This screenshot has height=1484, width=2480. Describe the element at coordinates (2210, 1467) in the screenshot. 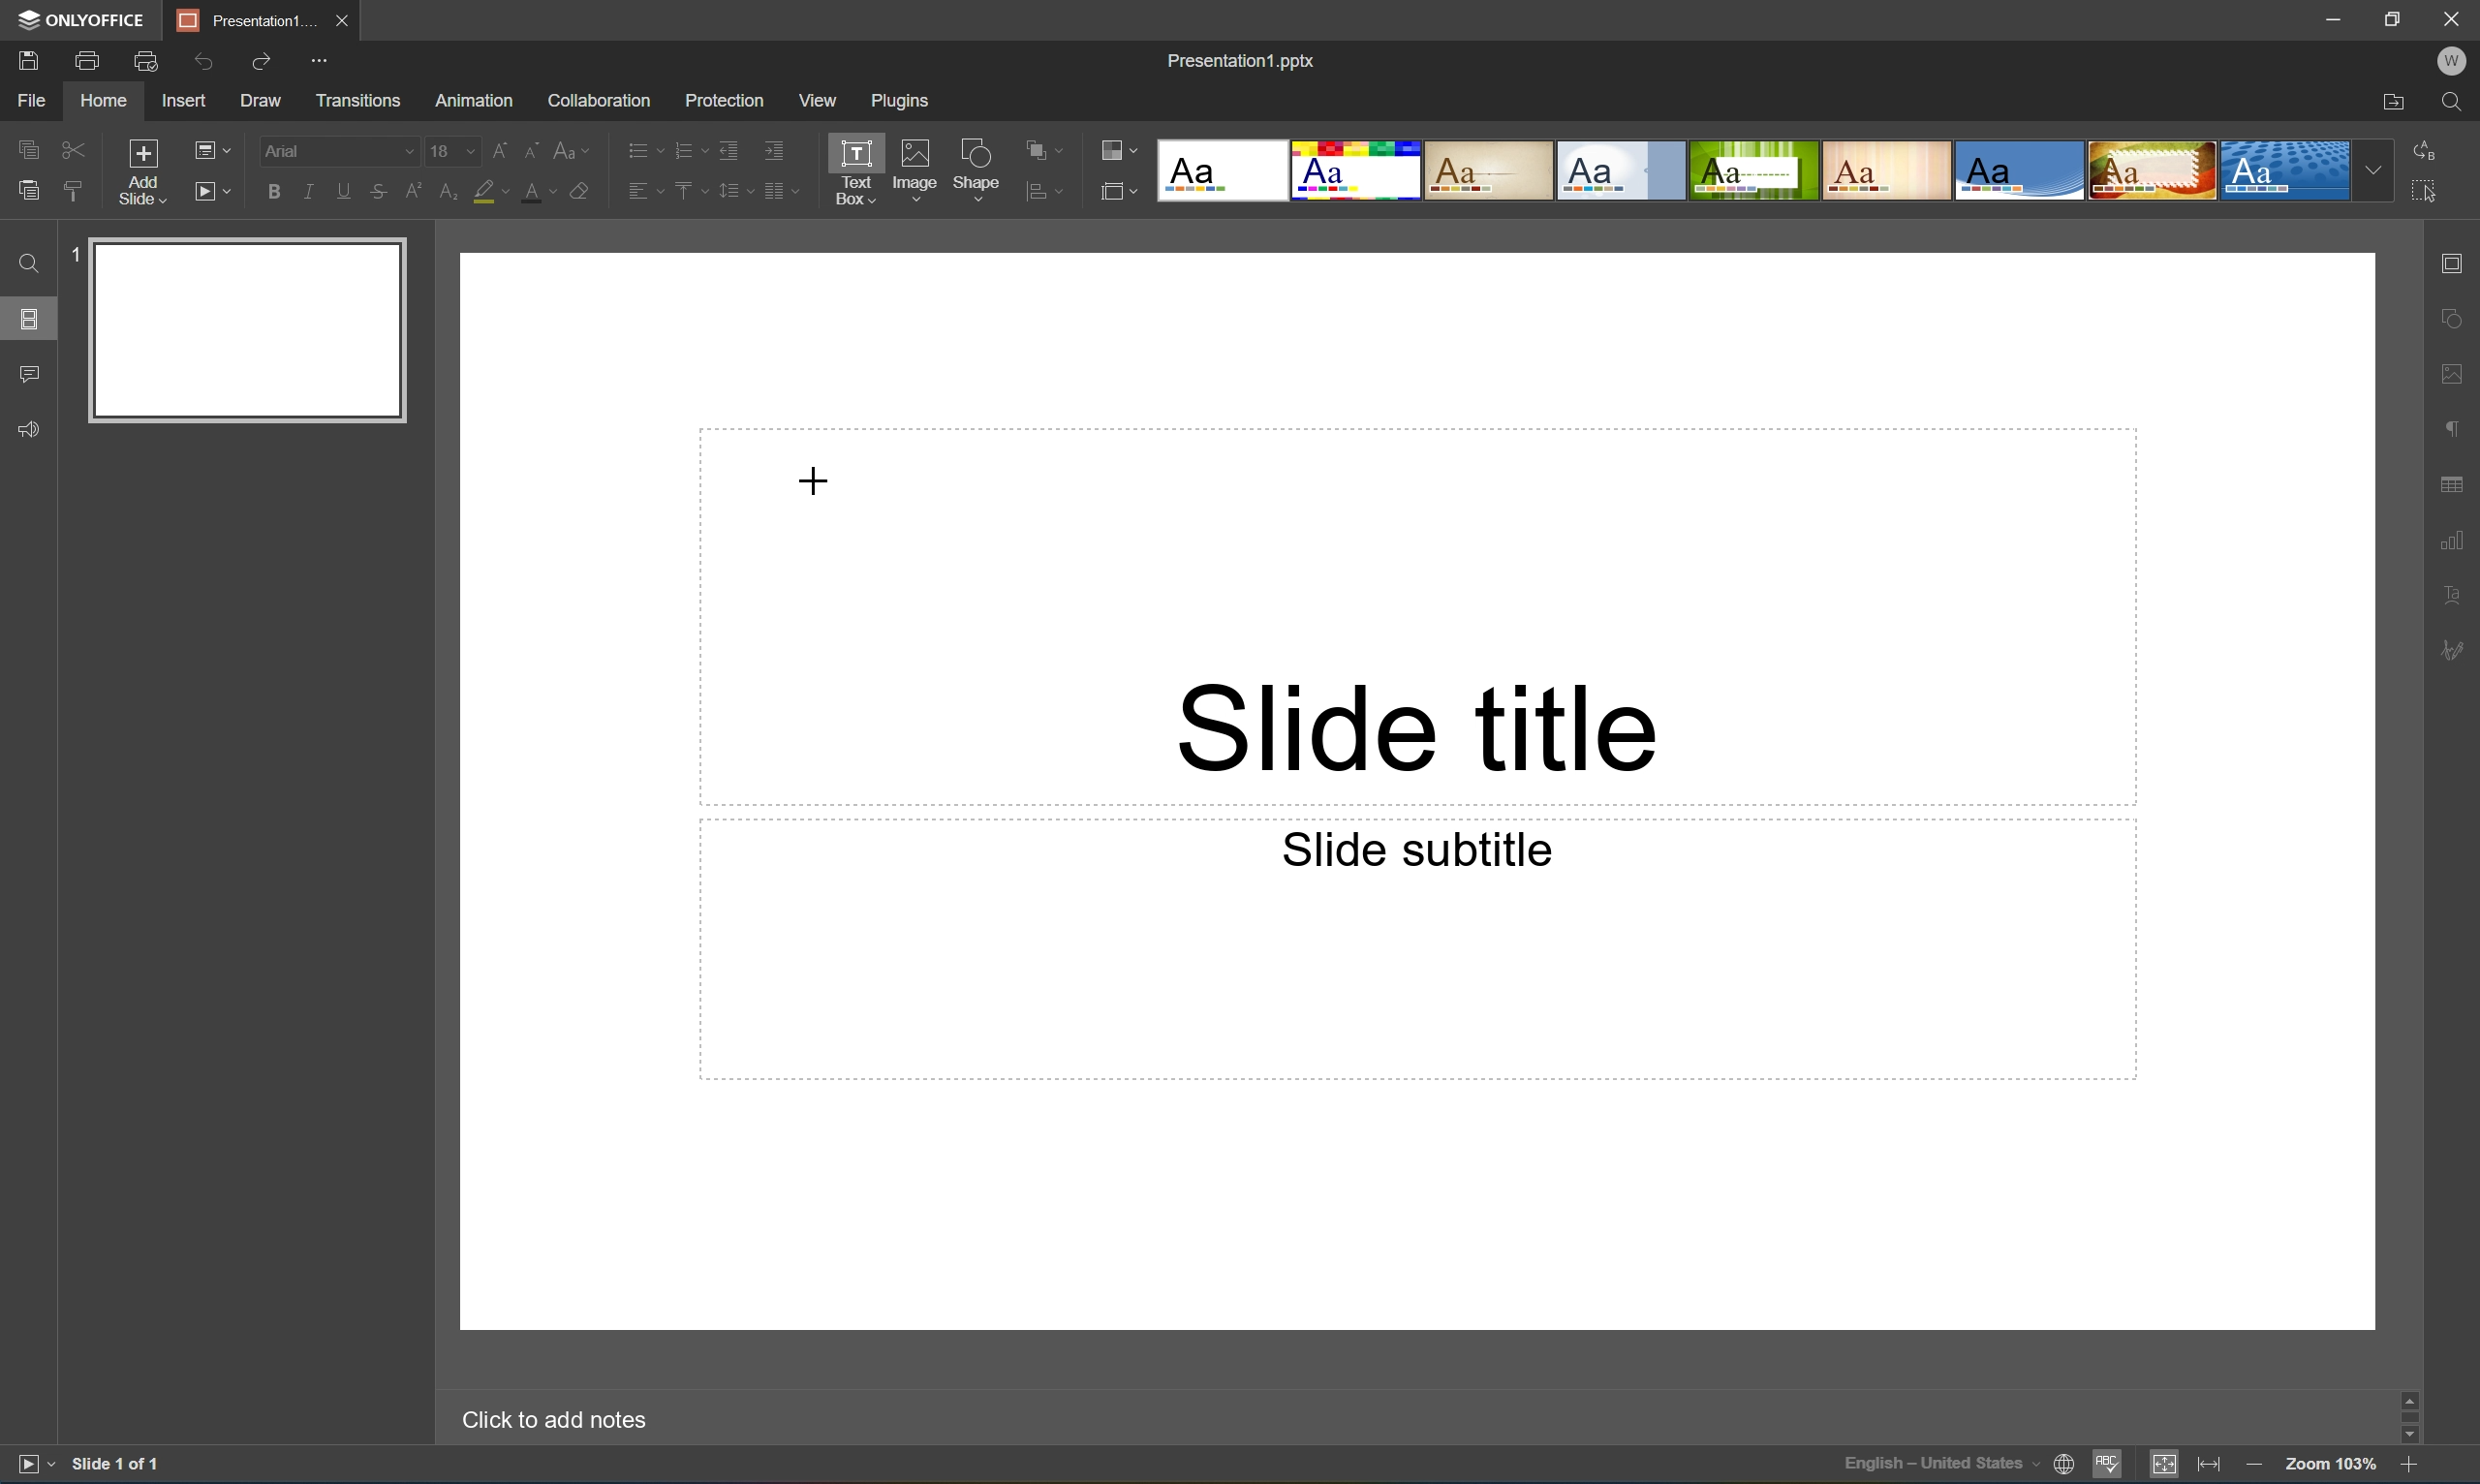

I see `Fit to width` at that location.